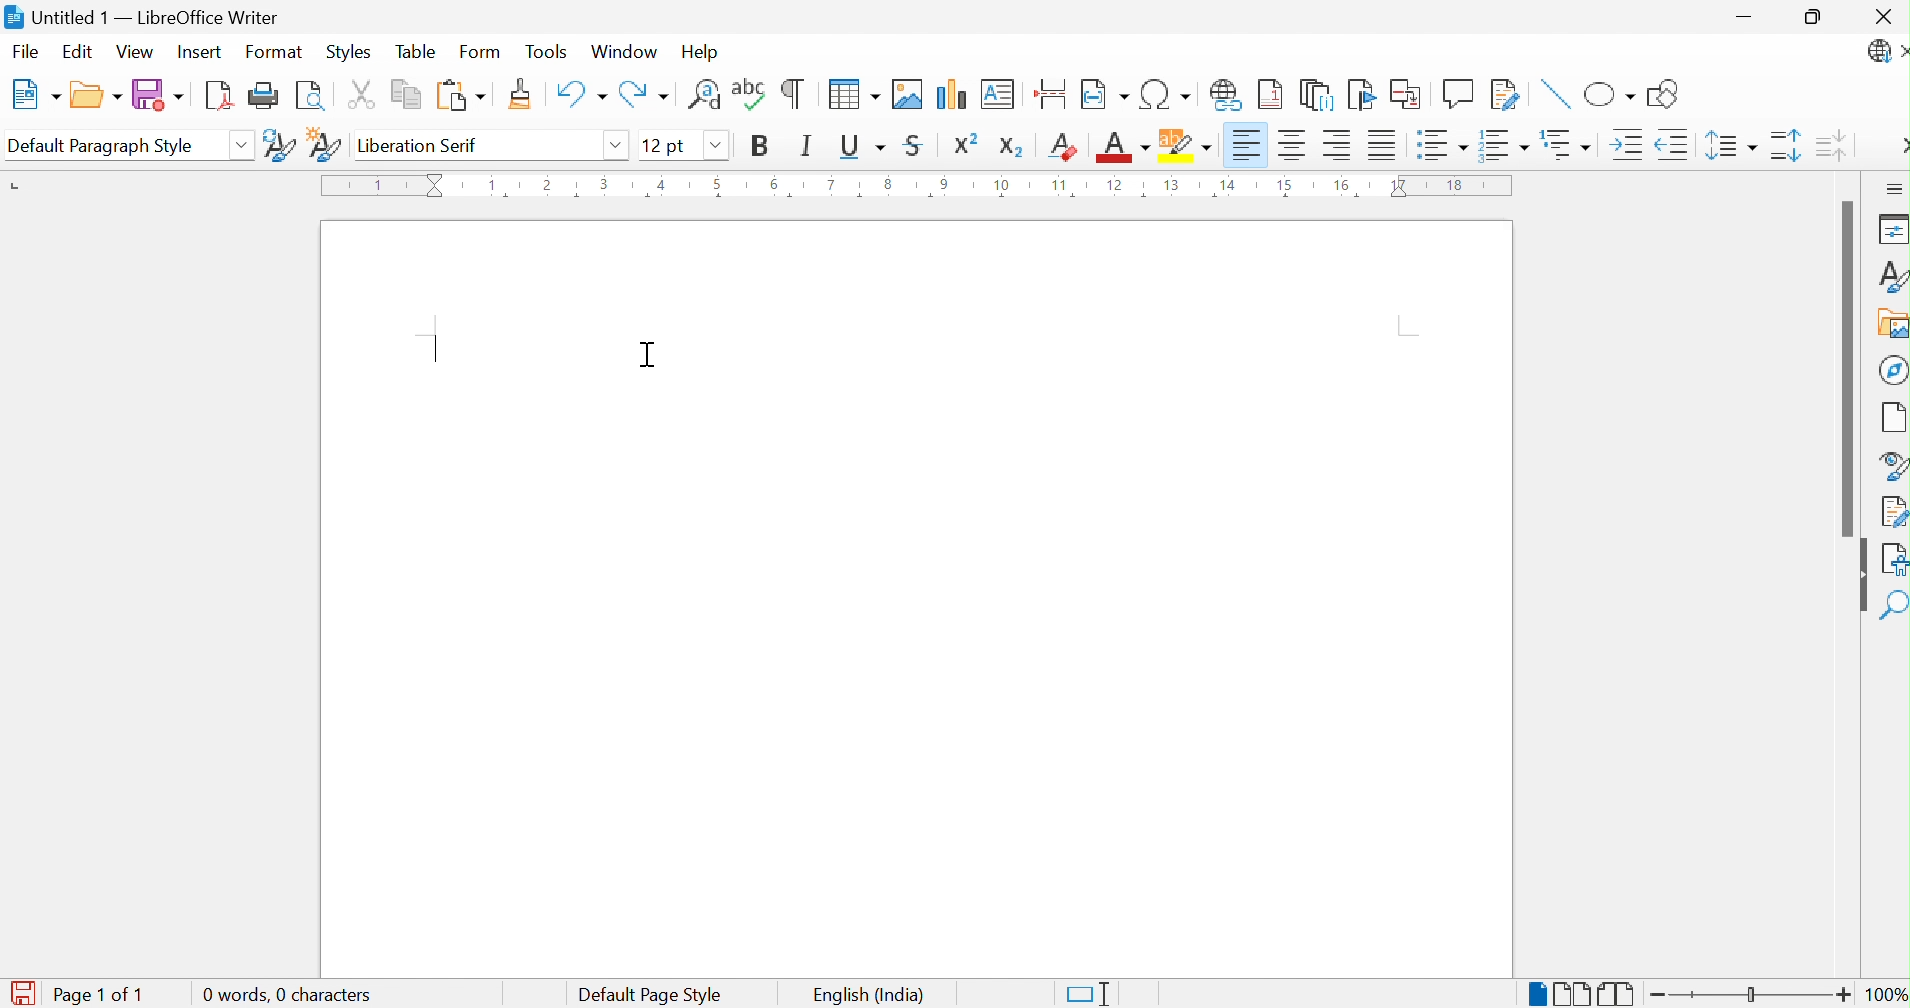 Image resolution: width=1910 pixels, height=1008 pixels. I want to click on Drop Down, so click(619, 146).